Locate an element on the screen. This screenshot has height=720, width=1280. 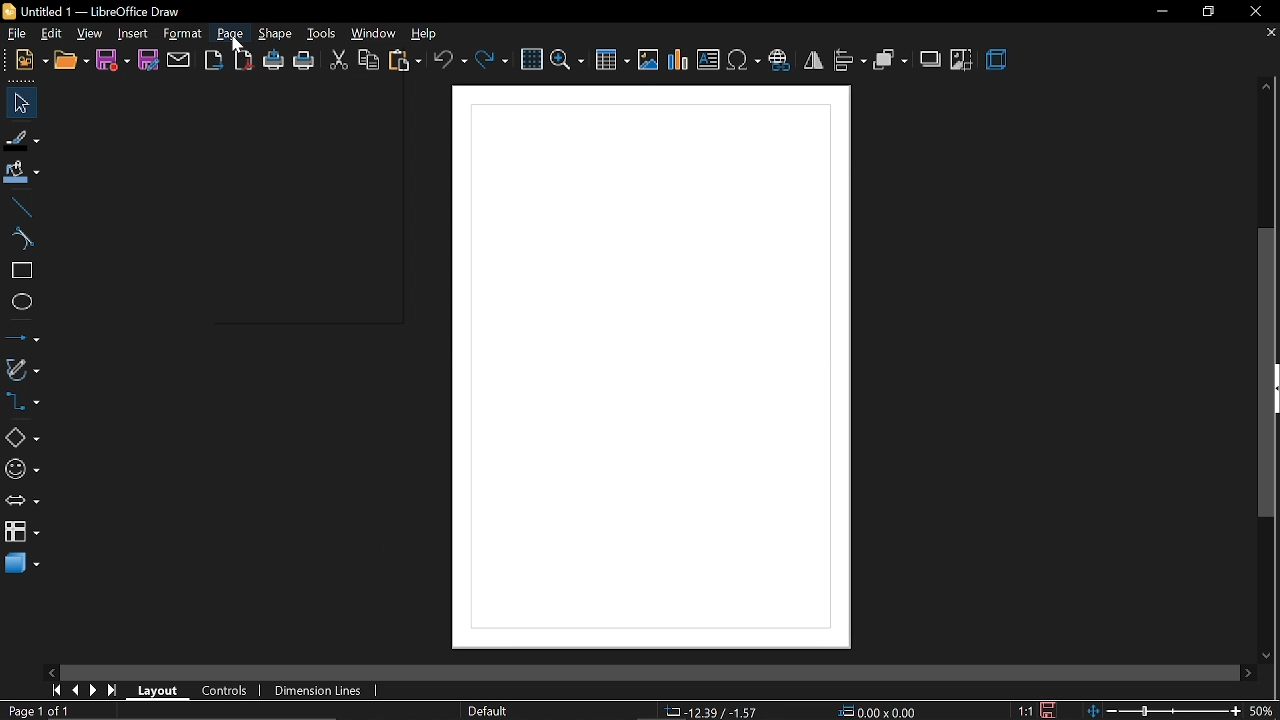
align is located at coordinates (850, 60).